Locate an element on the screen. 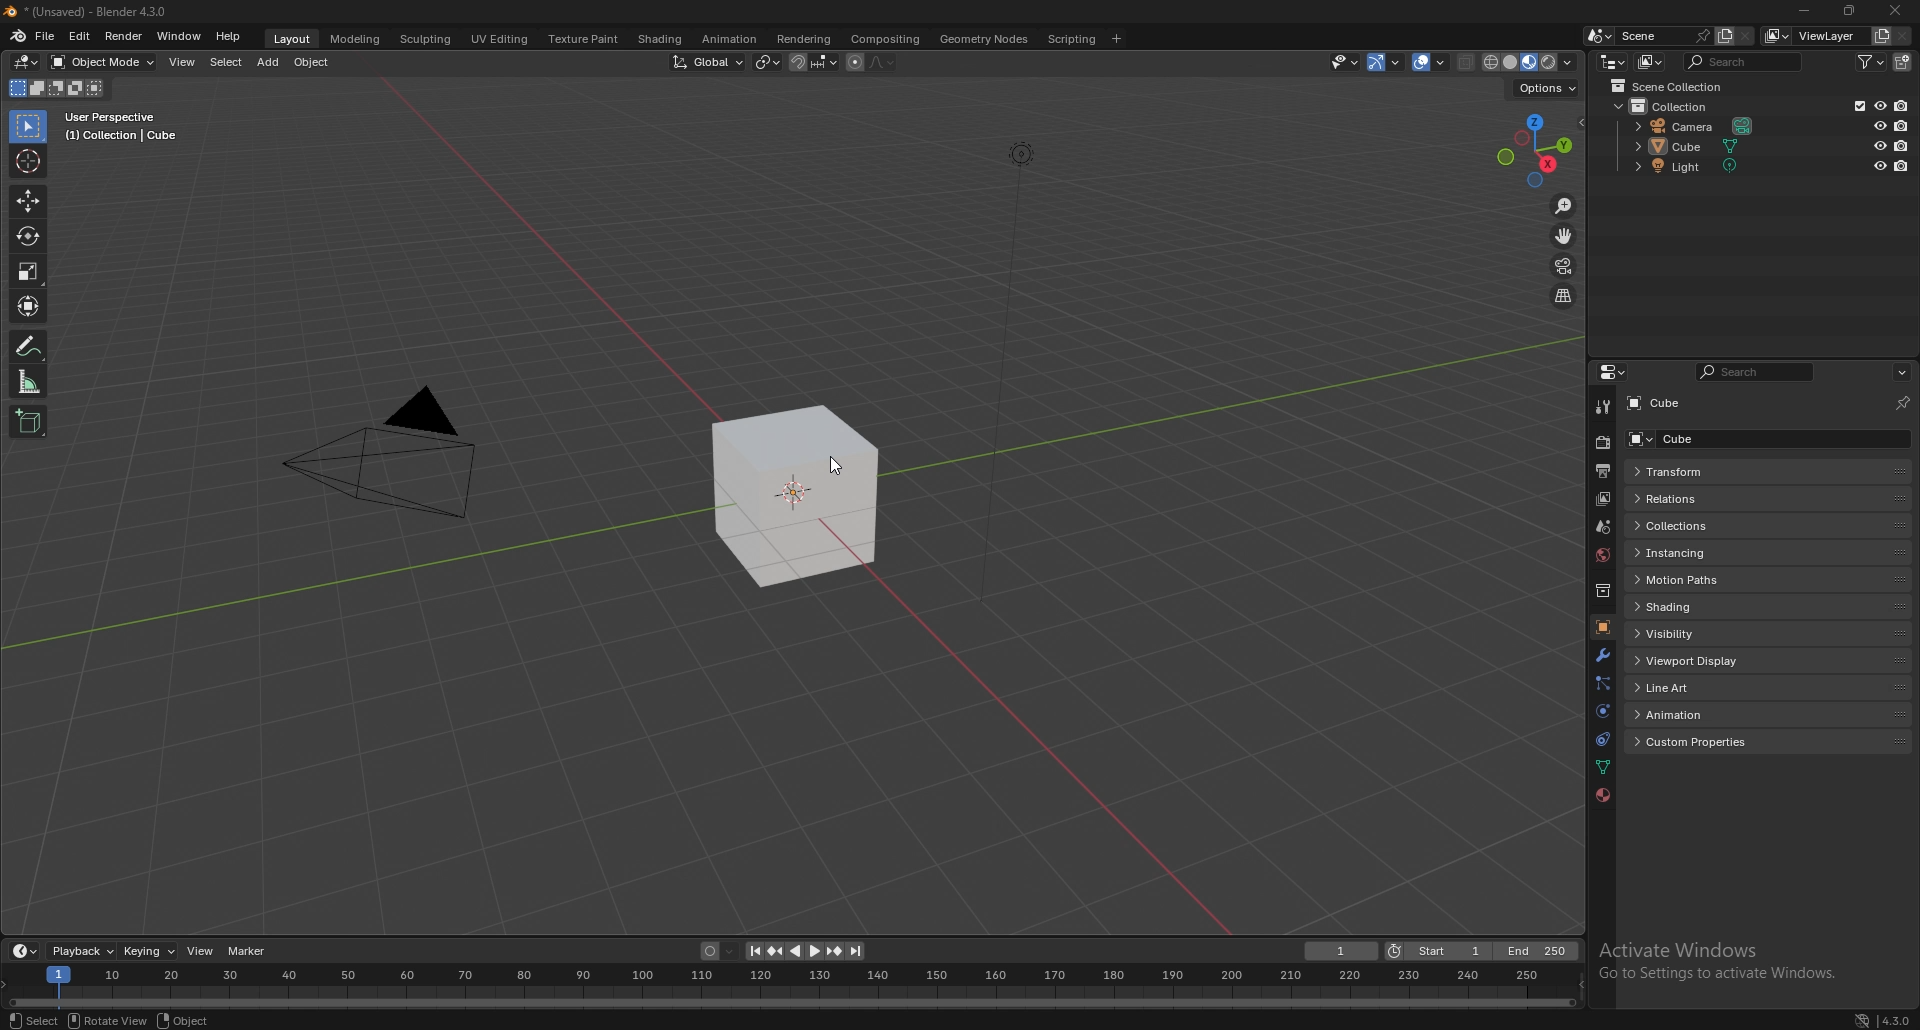  rotate is located at coordinates (26, 237).